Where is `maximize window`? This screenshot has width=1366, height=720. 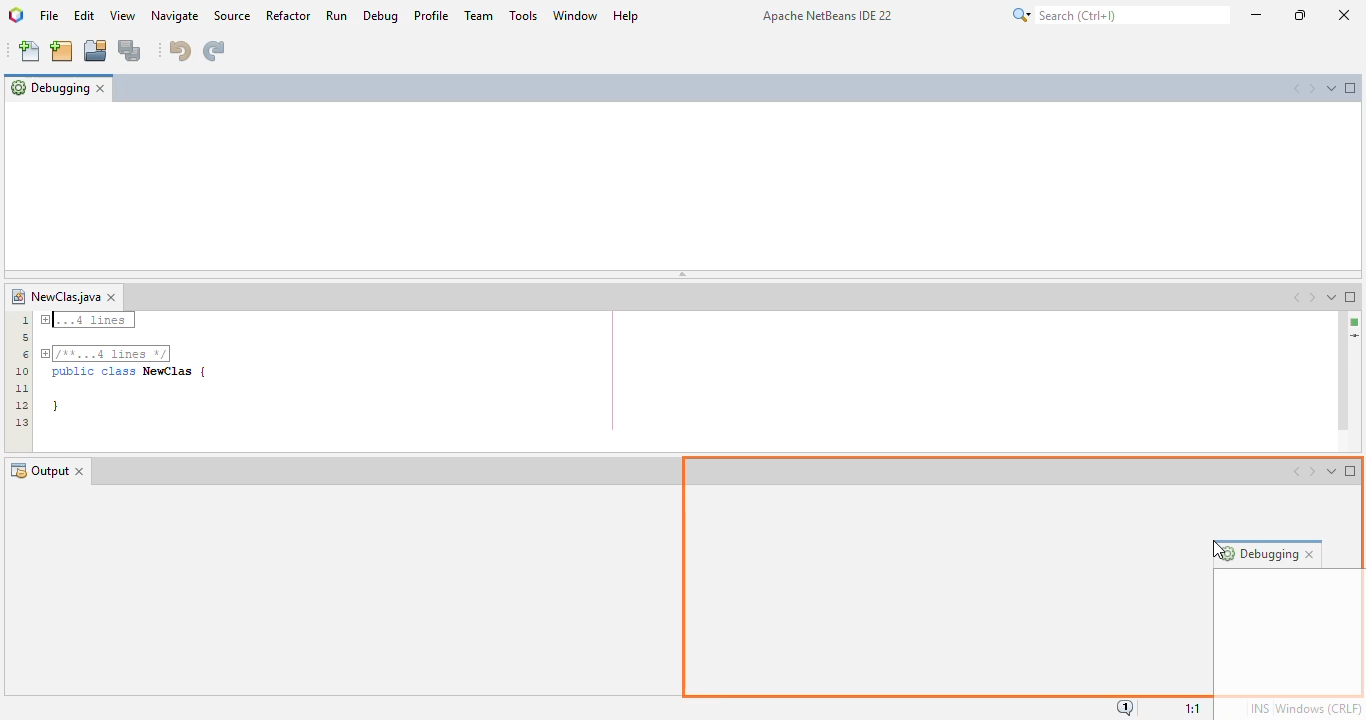 maximize window is located at coordinates (1351, 296).